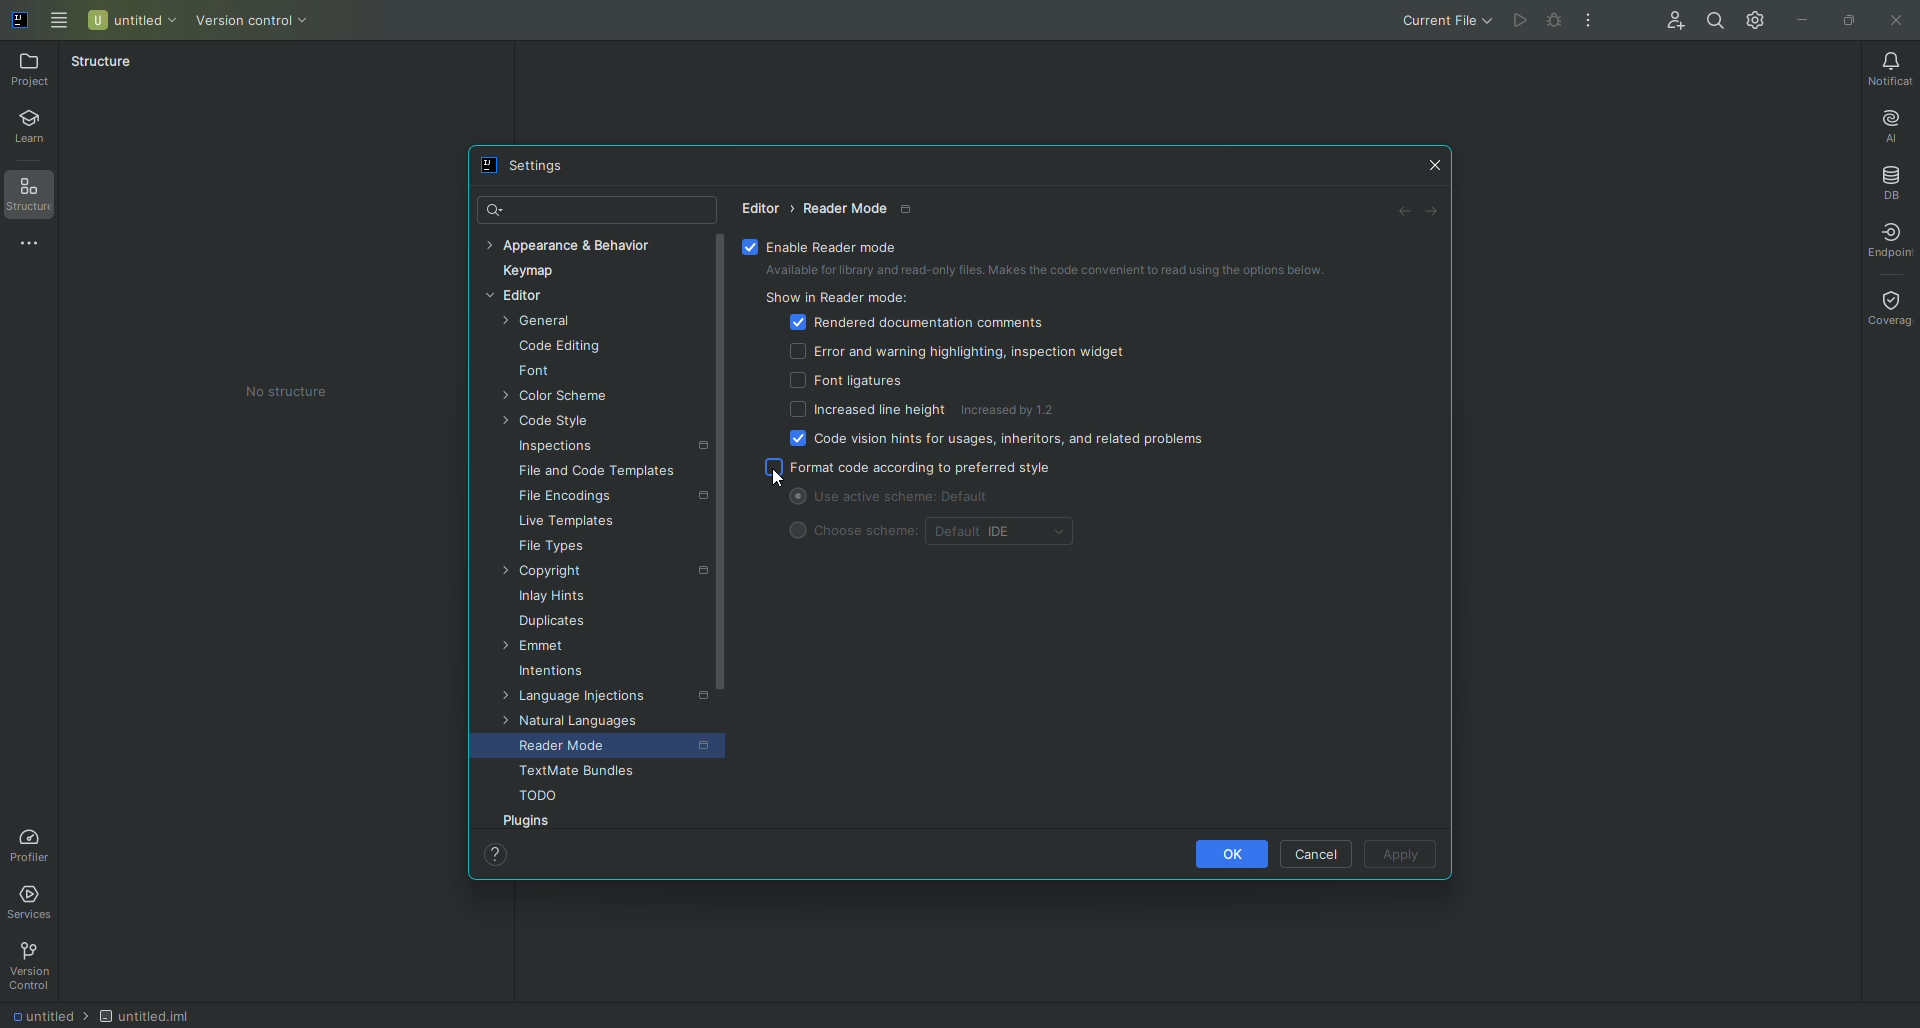 Image resolution: width=1920 pixels, height=1028 pixels. I want to click on Version control, so click(254, 23).